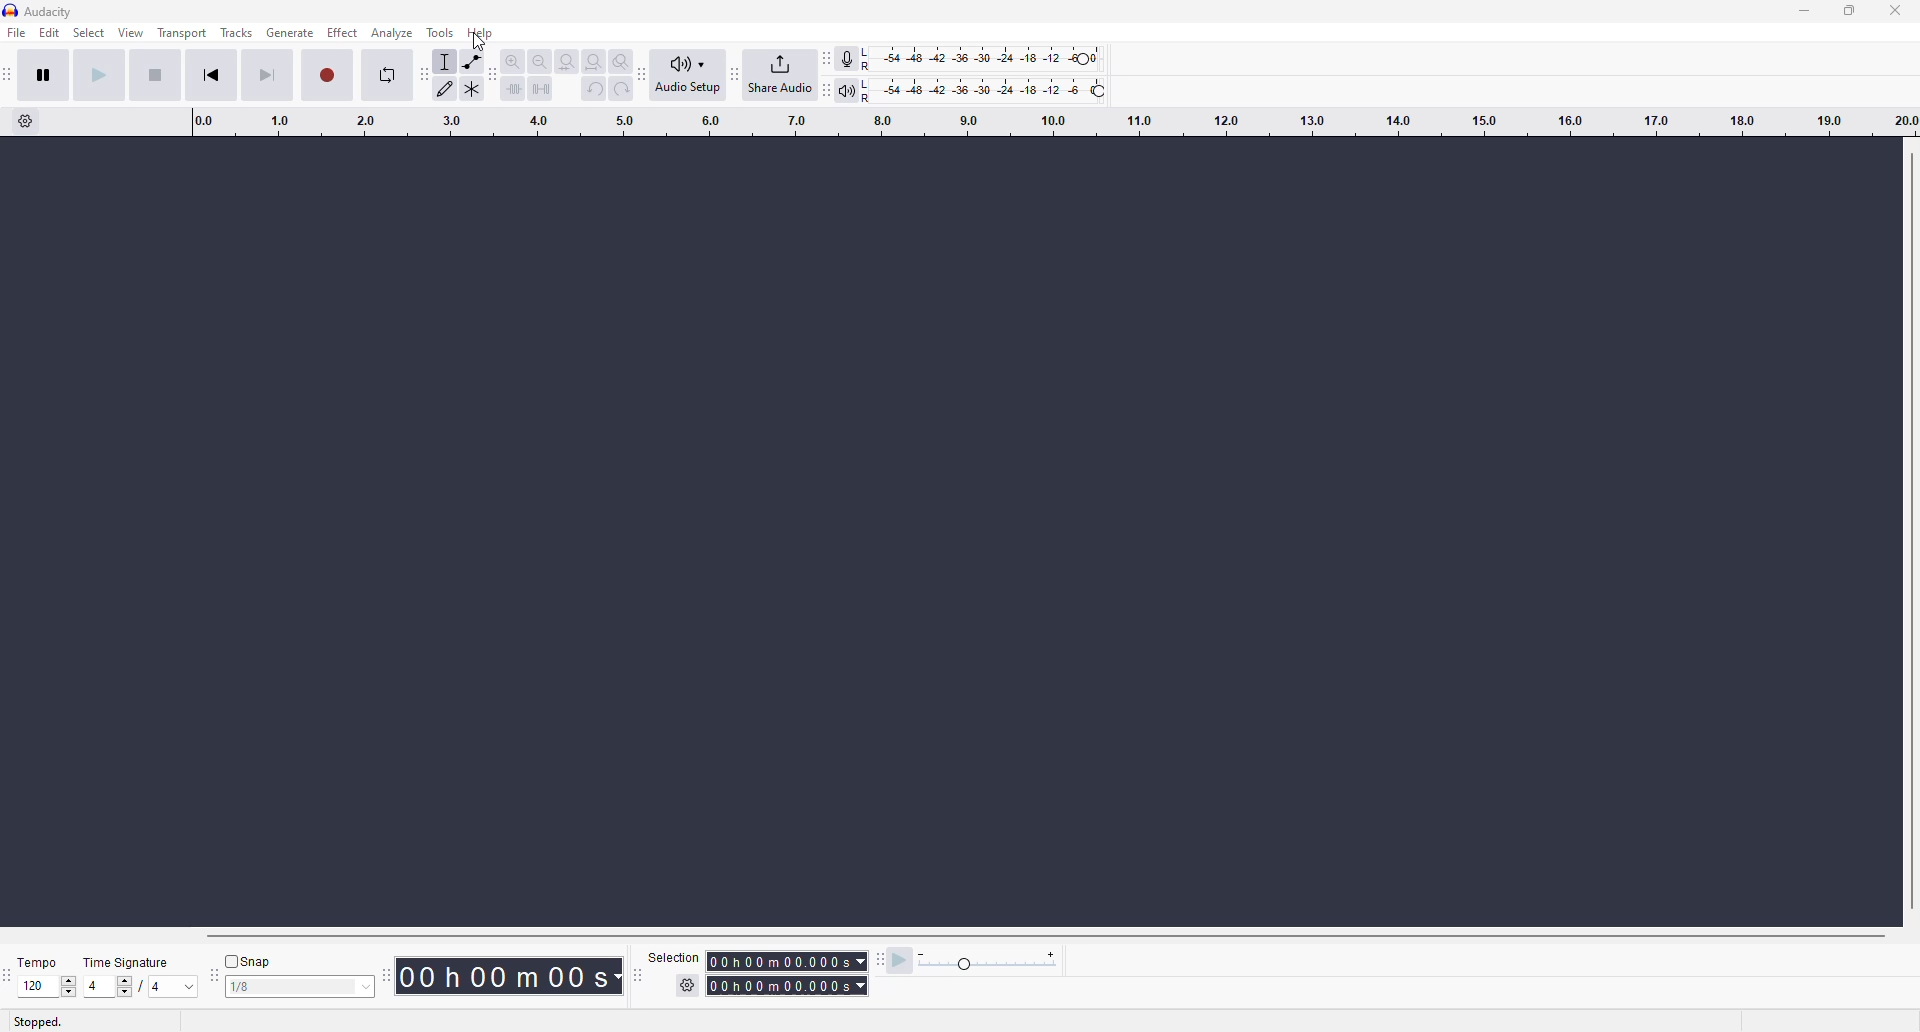  Describe the element at coordinates (129, 34) in the screenshot. I see `view` at that location.